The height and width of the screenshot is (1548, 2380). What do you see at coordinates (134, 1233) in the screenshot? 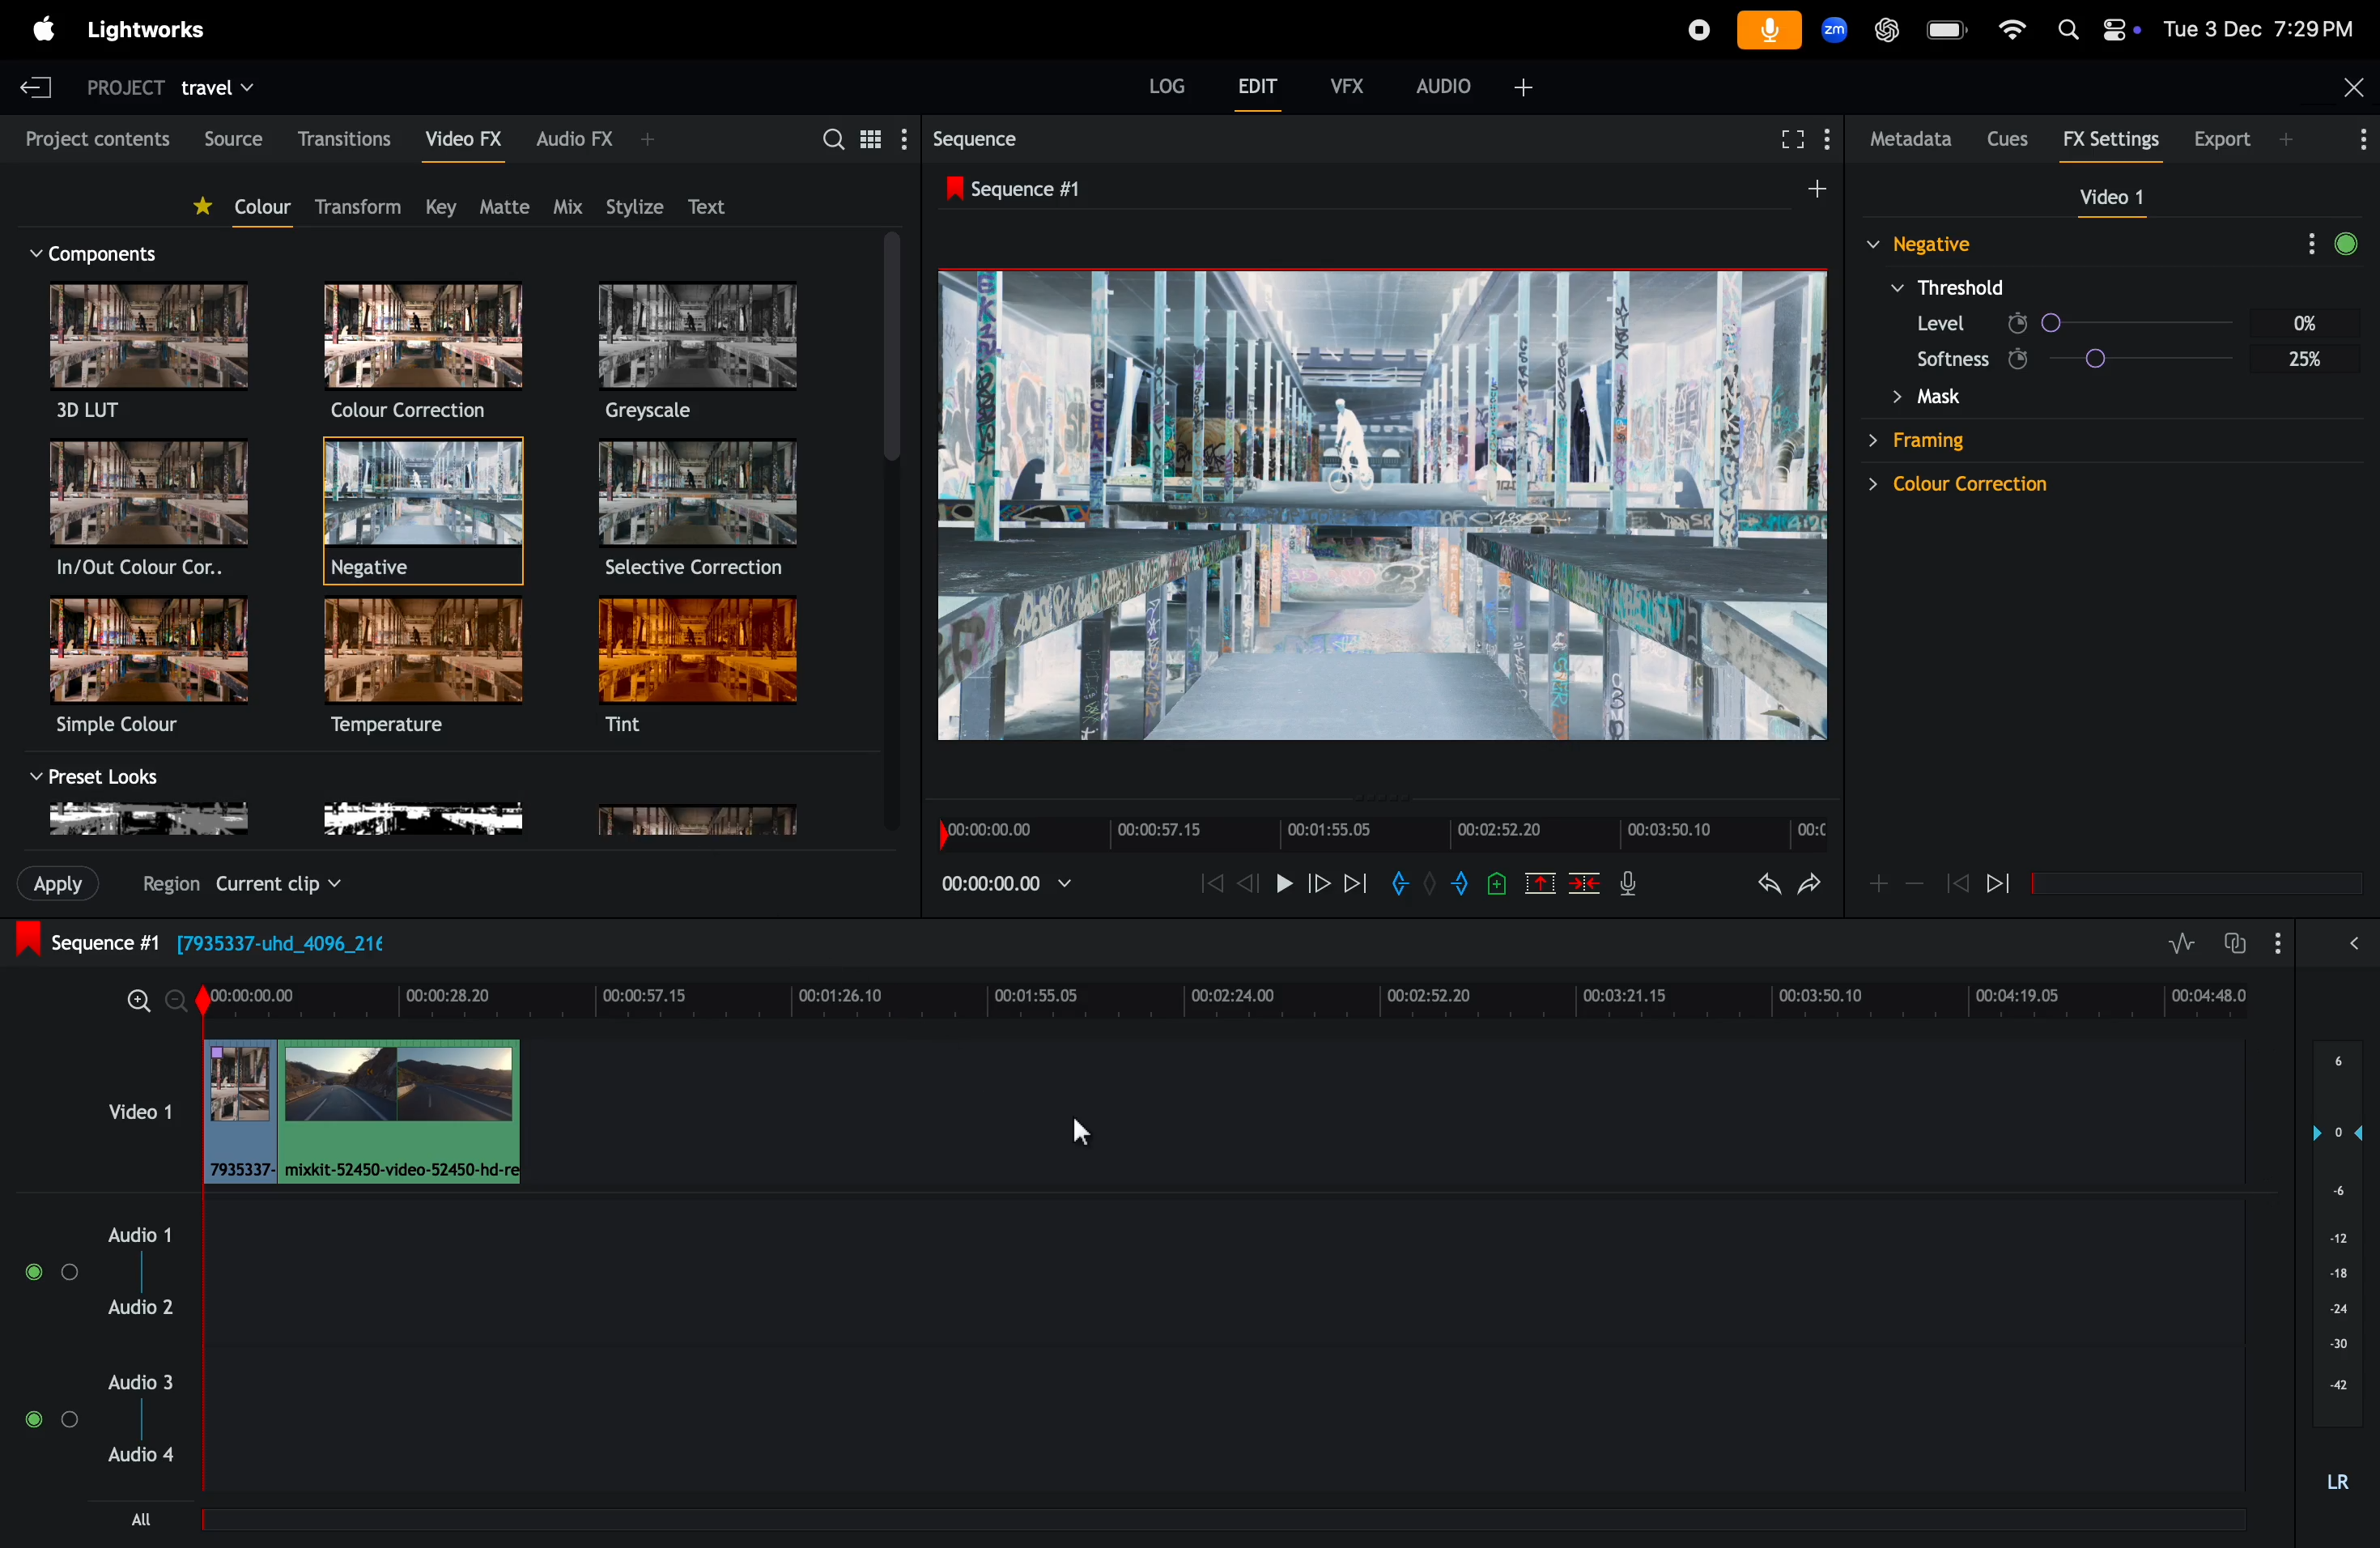
I see `audio 1` at bounding box center [134, 1233].